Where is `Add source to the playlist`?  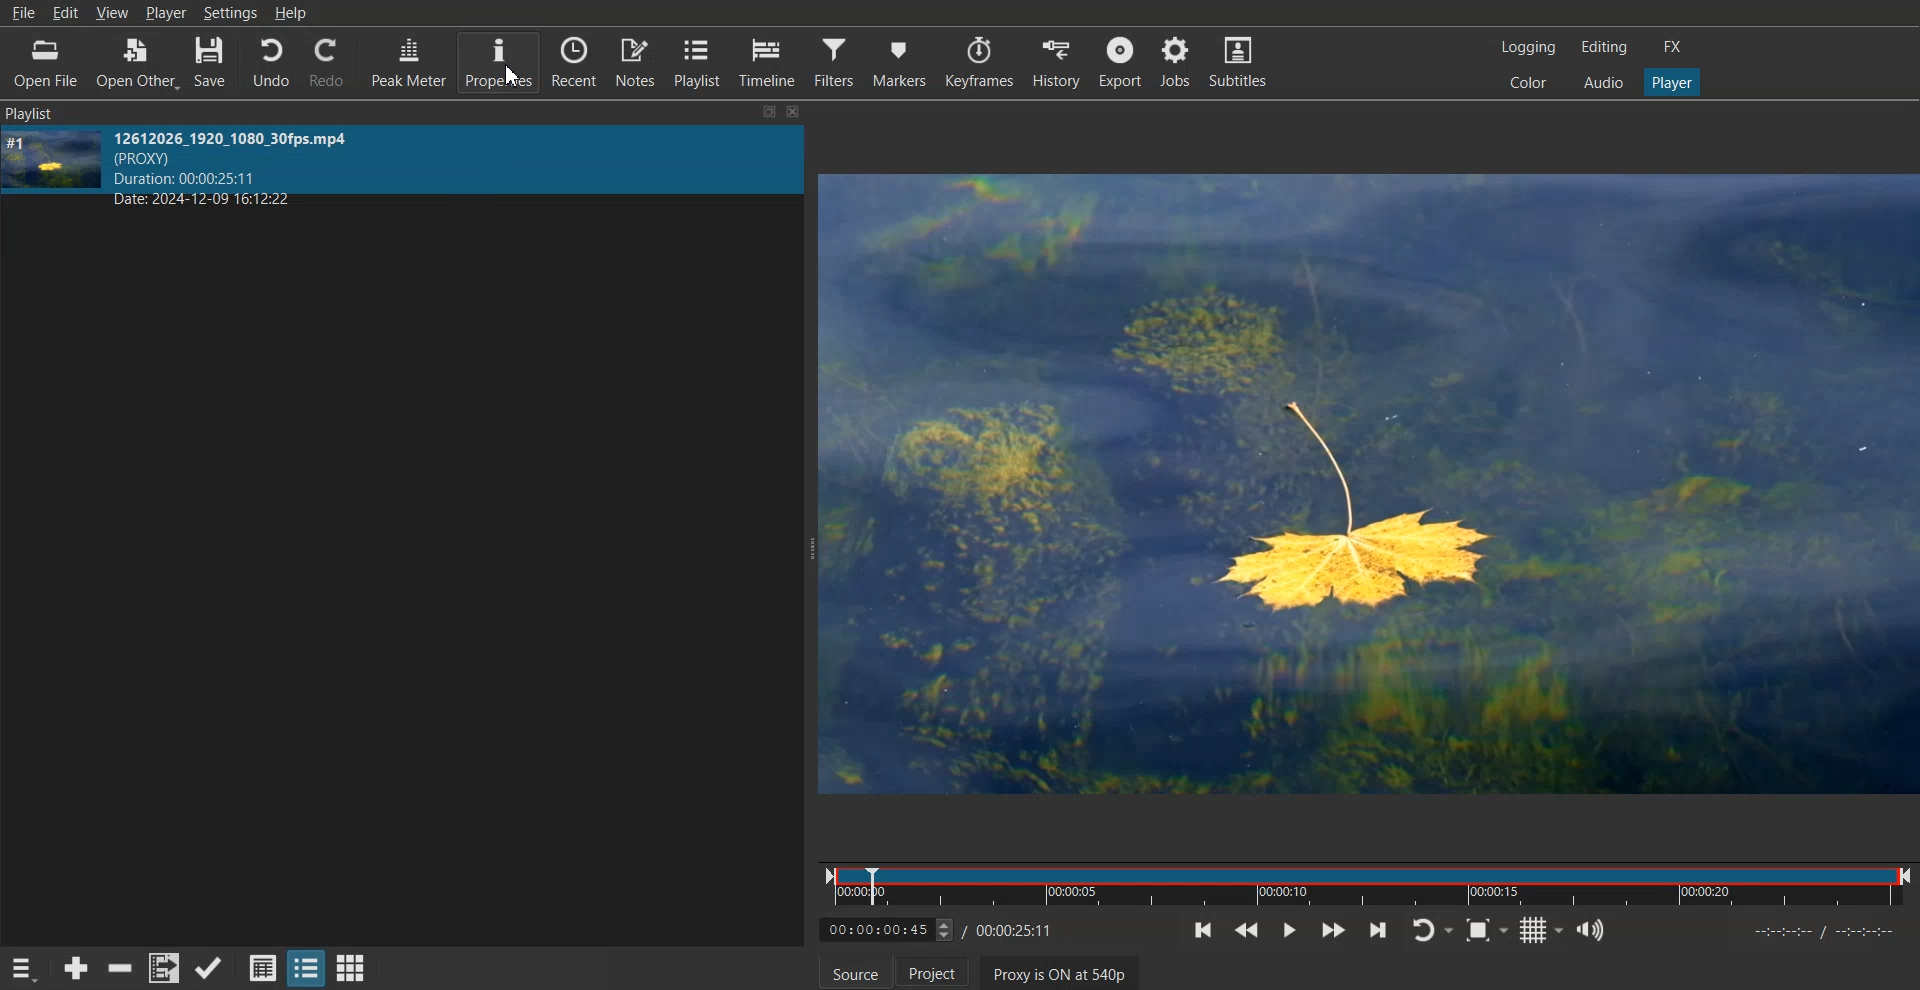
Add source to the playlist is located at coordinates (76, 967).